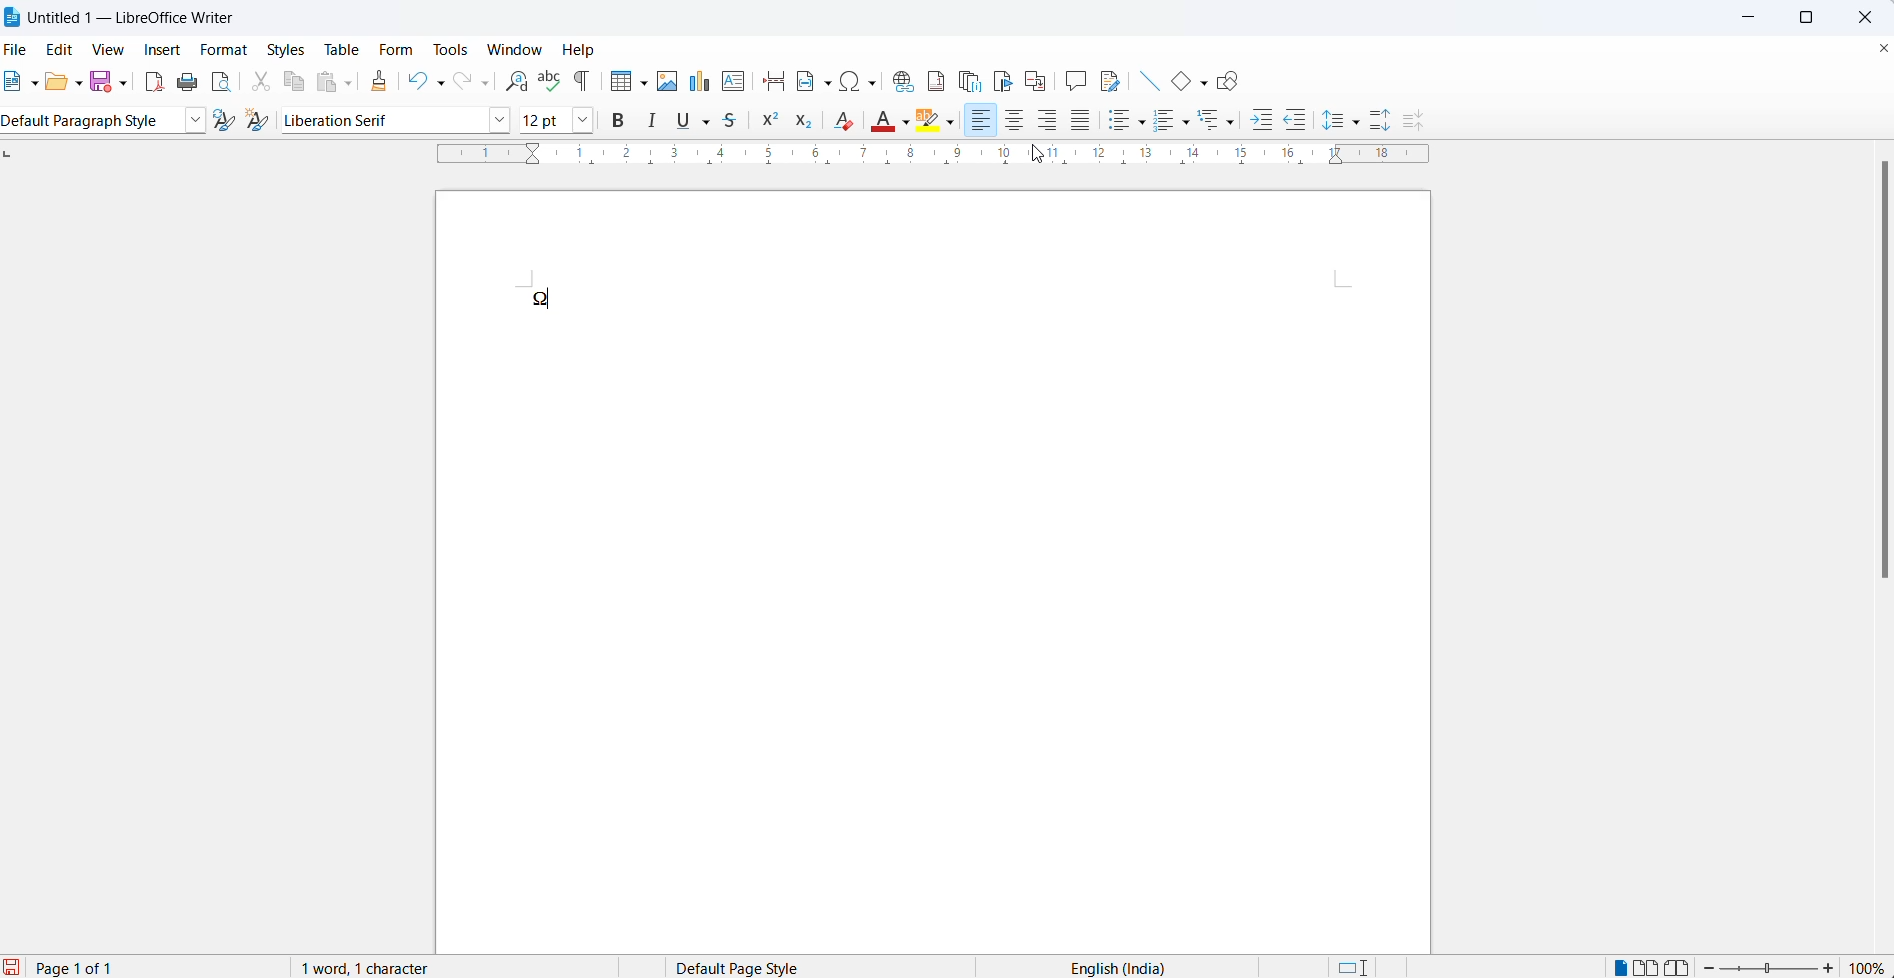 This screenshot has height=978, width=1894. I want to click on subscript, so click(806, 122).